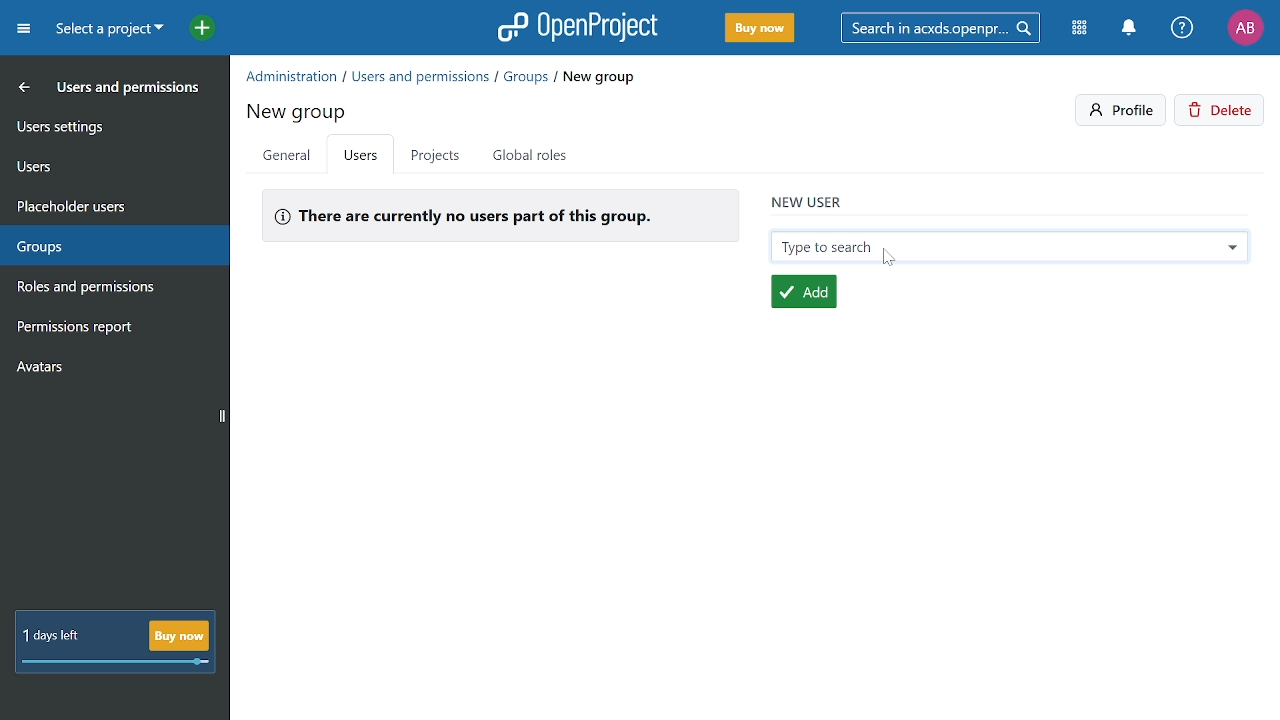 Image resolution: width=1280 pixels, height=720 pixels. What do you see at coordinates (192, 27) in the screenshot?
I see `Open quick add menu` at bounding box center [192, 27].